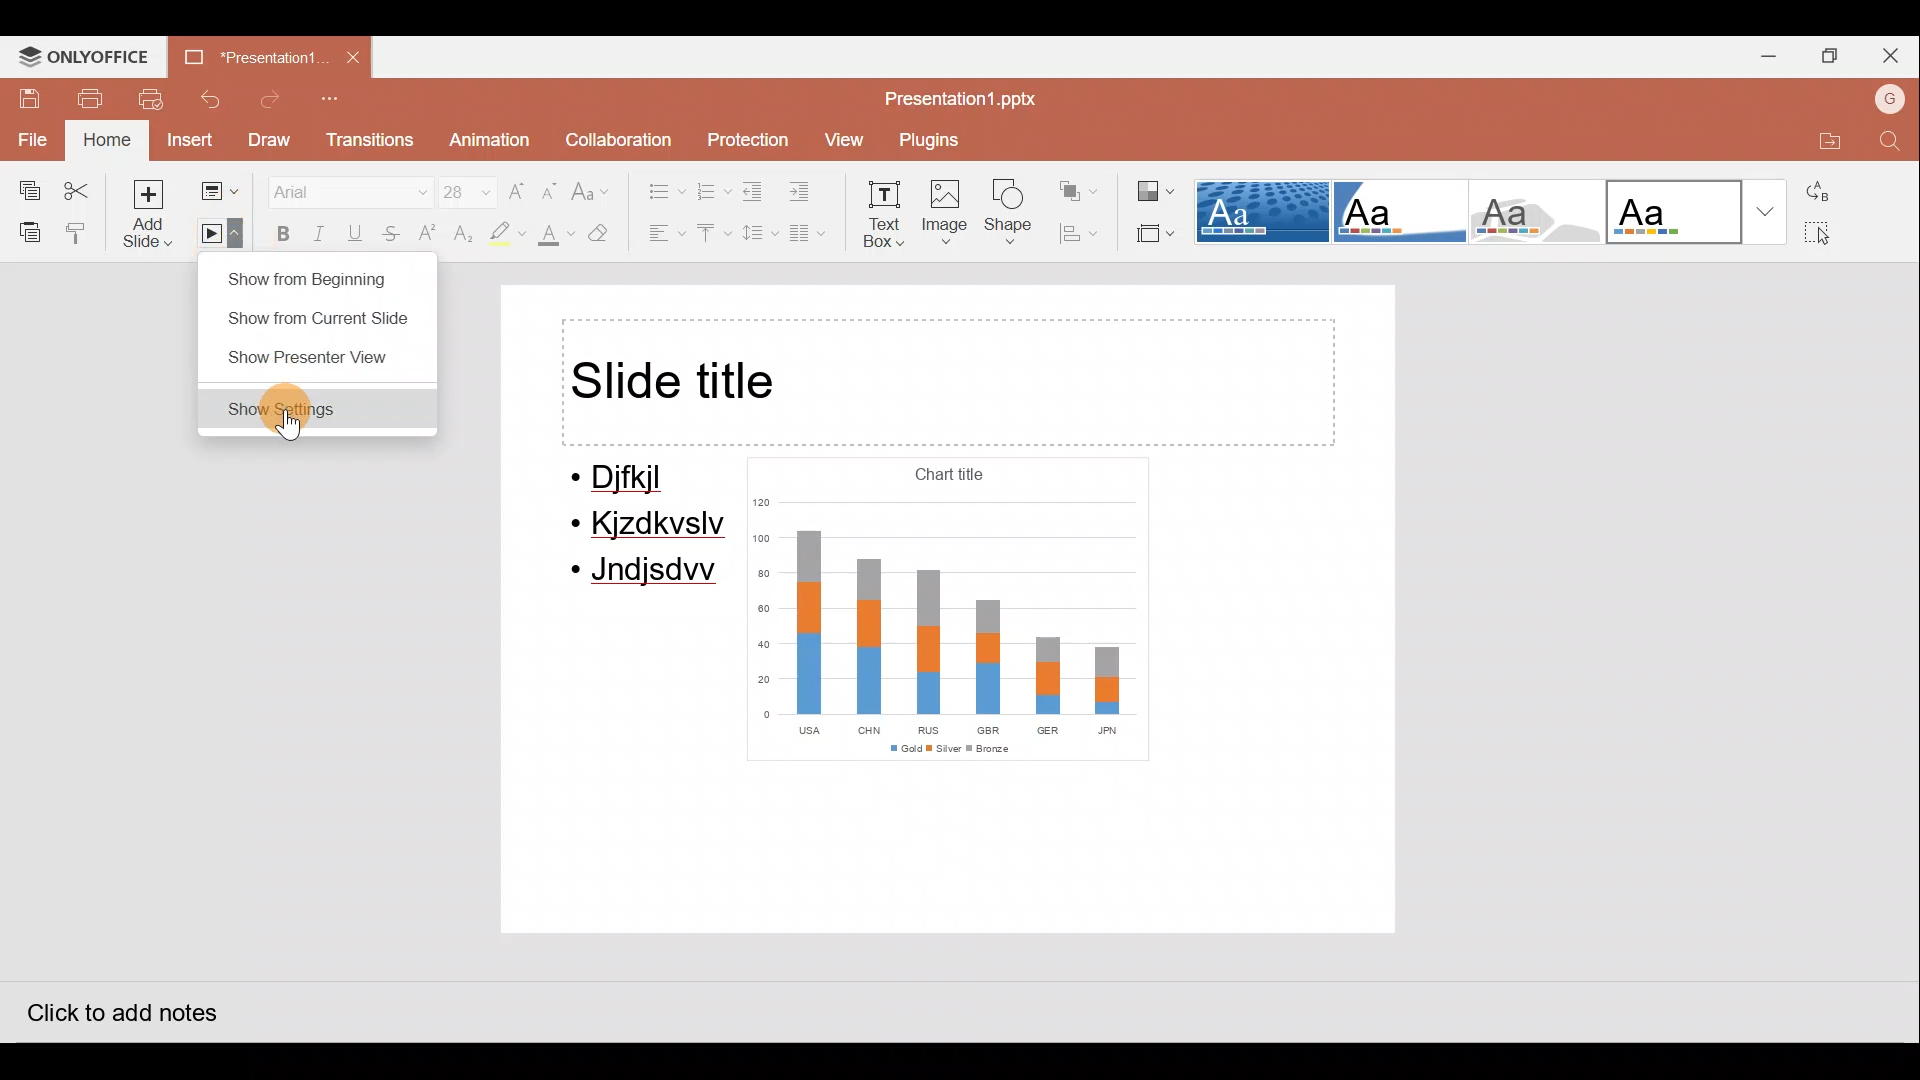  I want to click on Plugins, so click(935, 138).